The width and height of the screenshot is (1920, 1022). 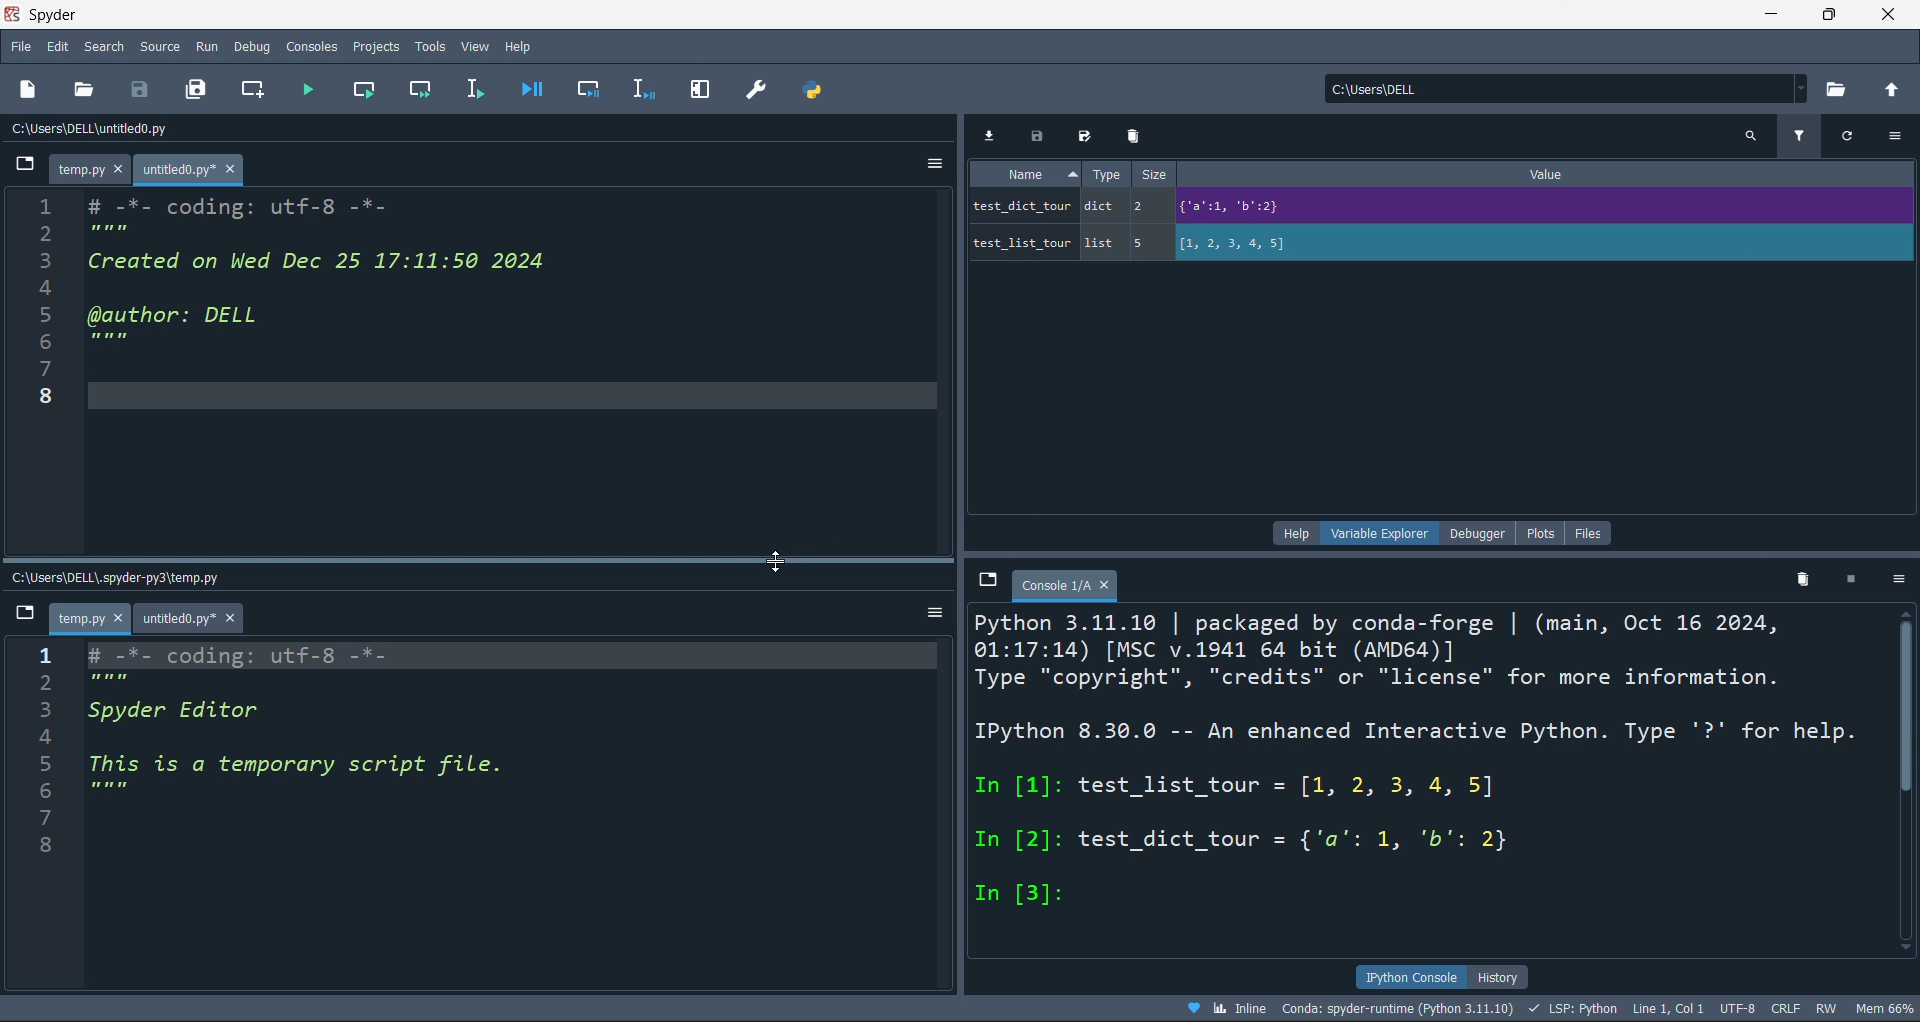 I want to click on cursor, so click(x=773, y=561).